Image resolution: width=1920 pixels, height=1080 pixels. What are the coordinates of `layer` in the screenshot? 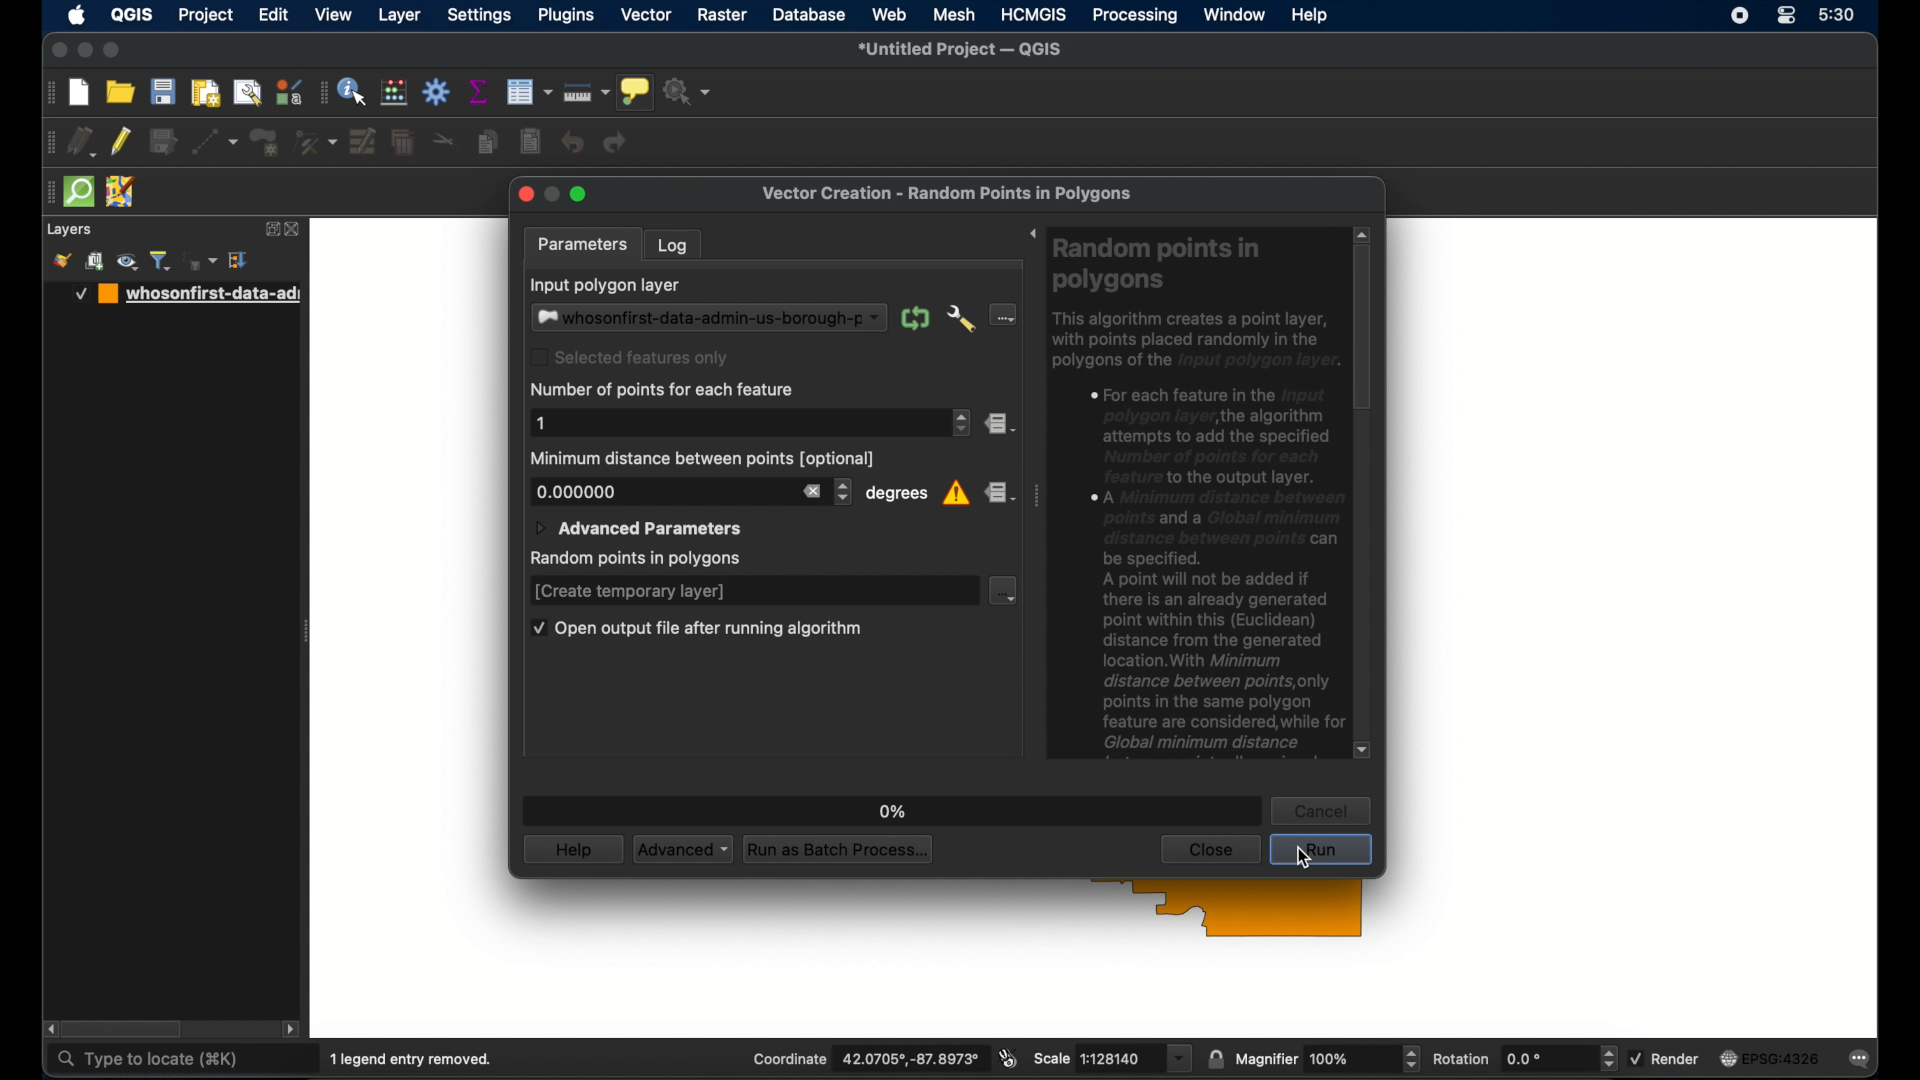 It's located at (399, 15).